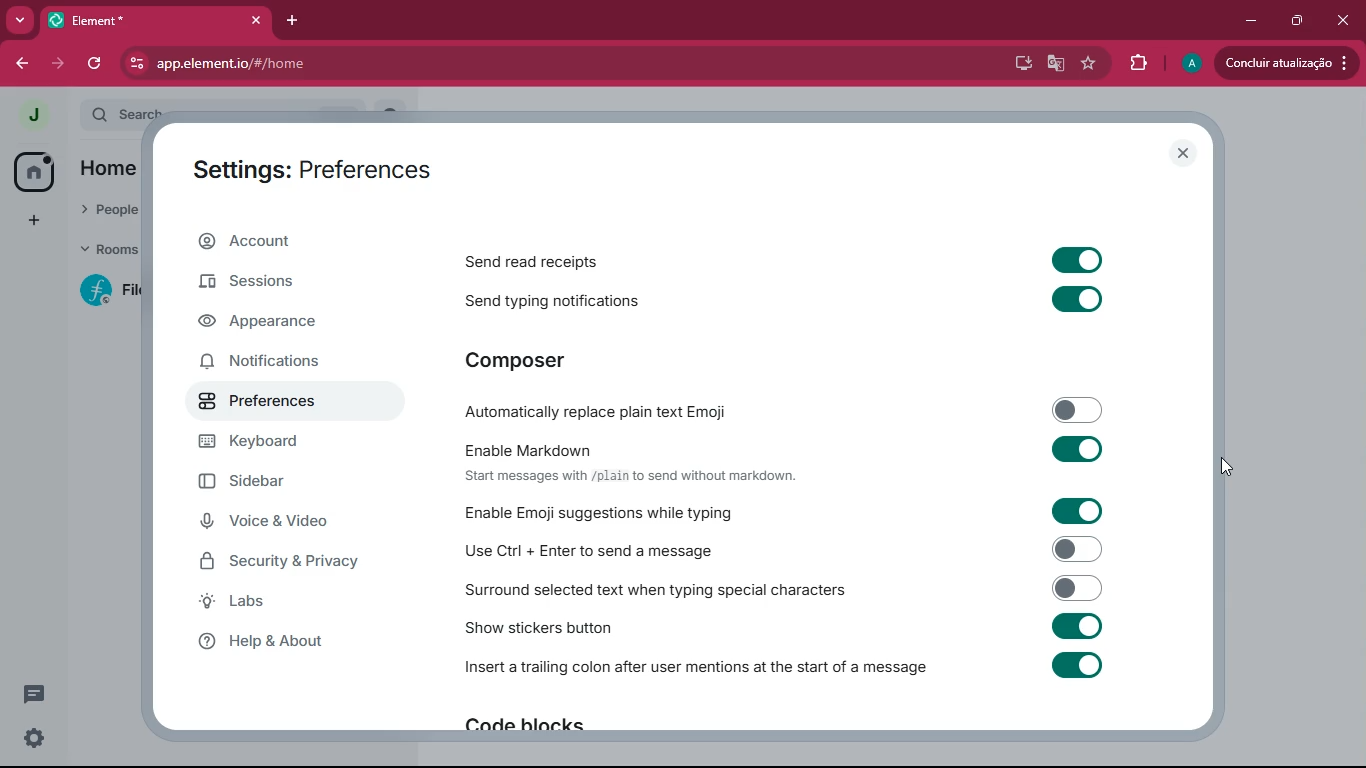 This screenshot has width=1366, height=768. What do you see at coordinates (109, 290) in the screenshot?
I see `filecoin lotus implementation` at bounding box center [109, 290].